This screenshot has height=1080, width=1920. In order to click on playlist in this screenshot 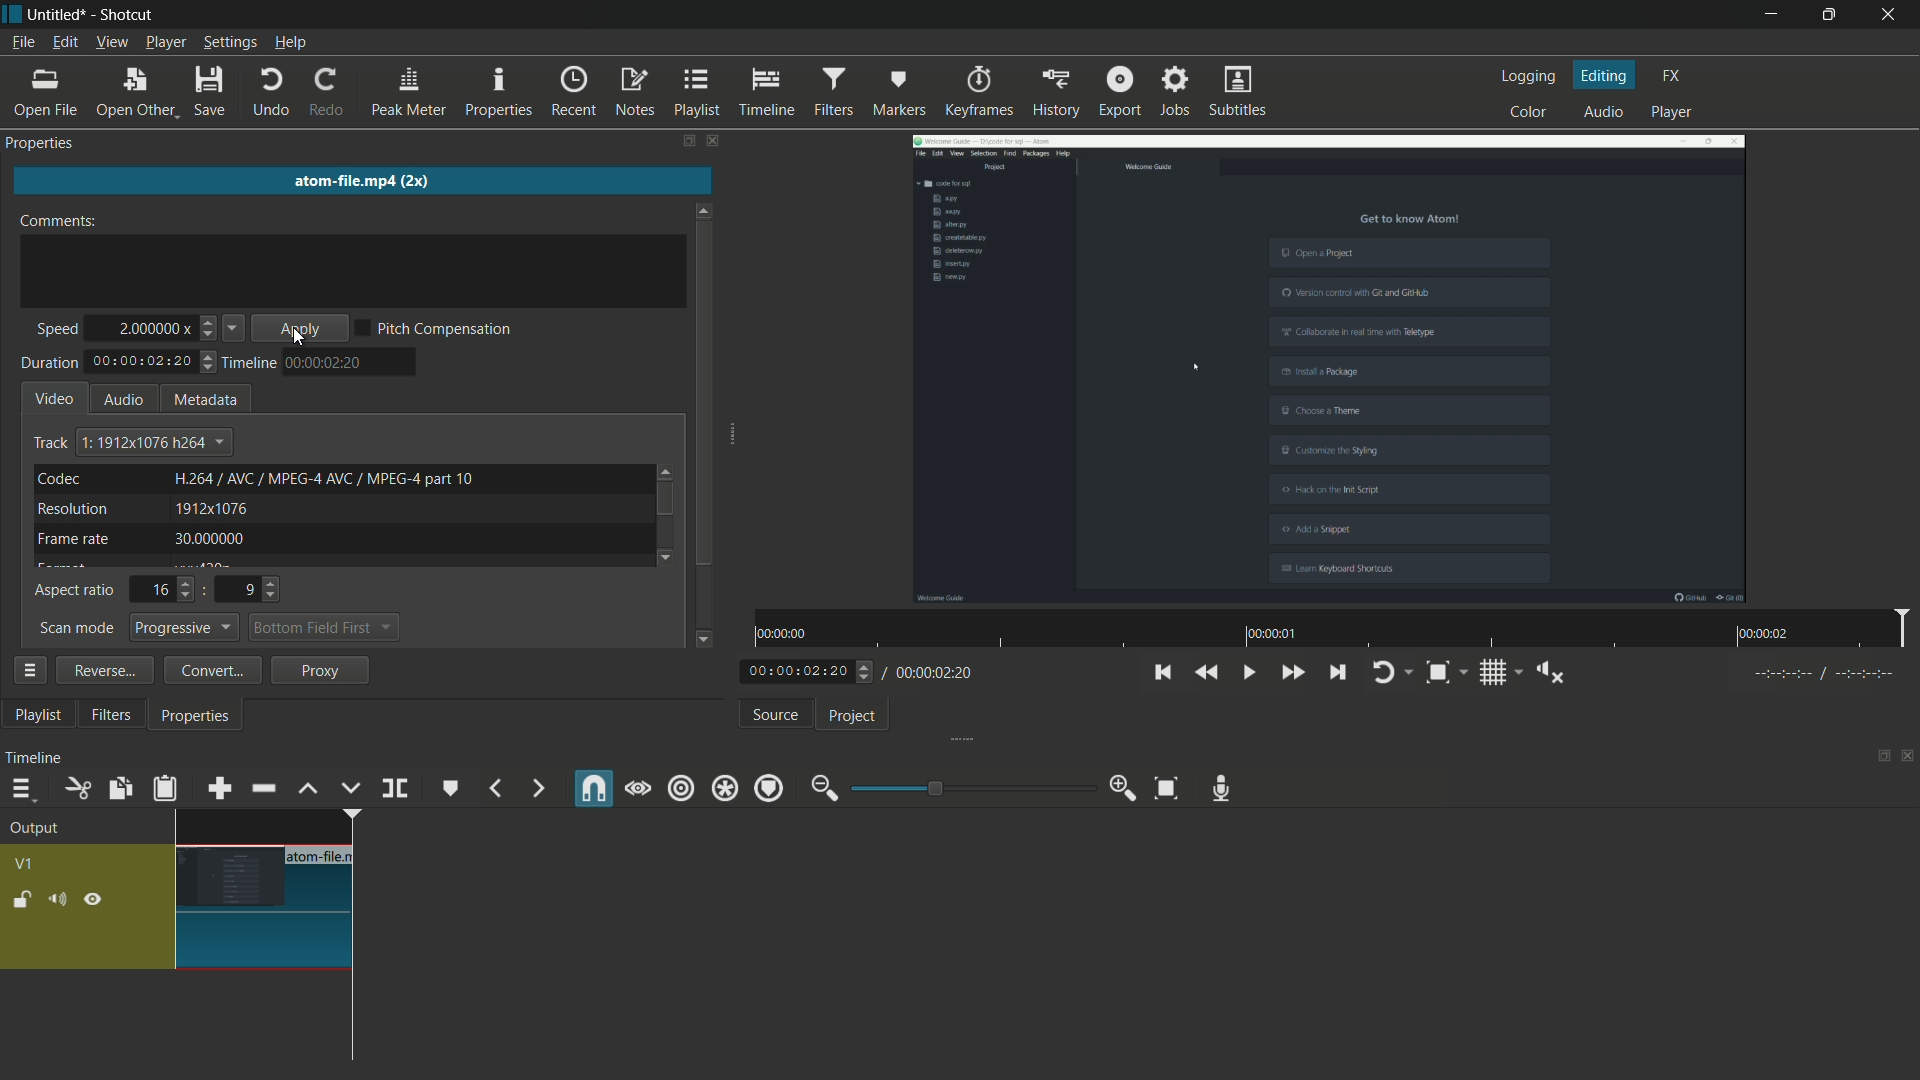, I will do `click(37, 715)`.